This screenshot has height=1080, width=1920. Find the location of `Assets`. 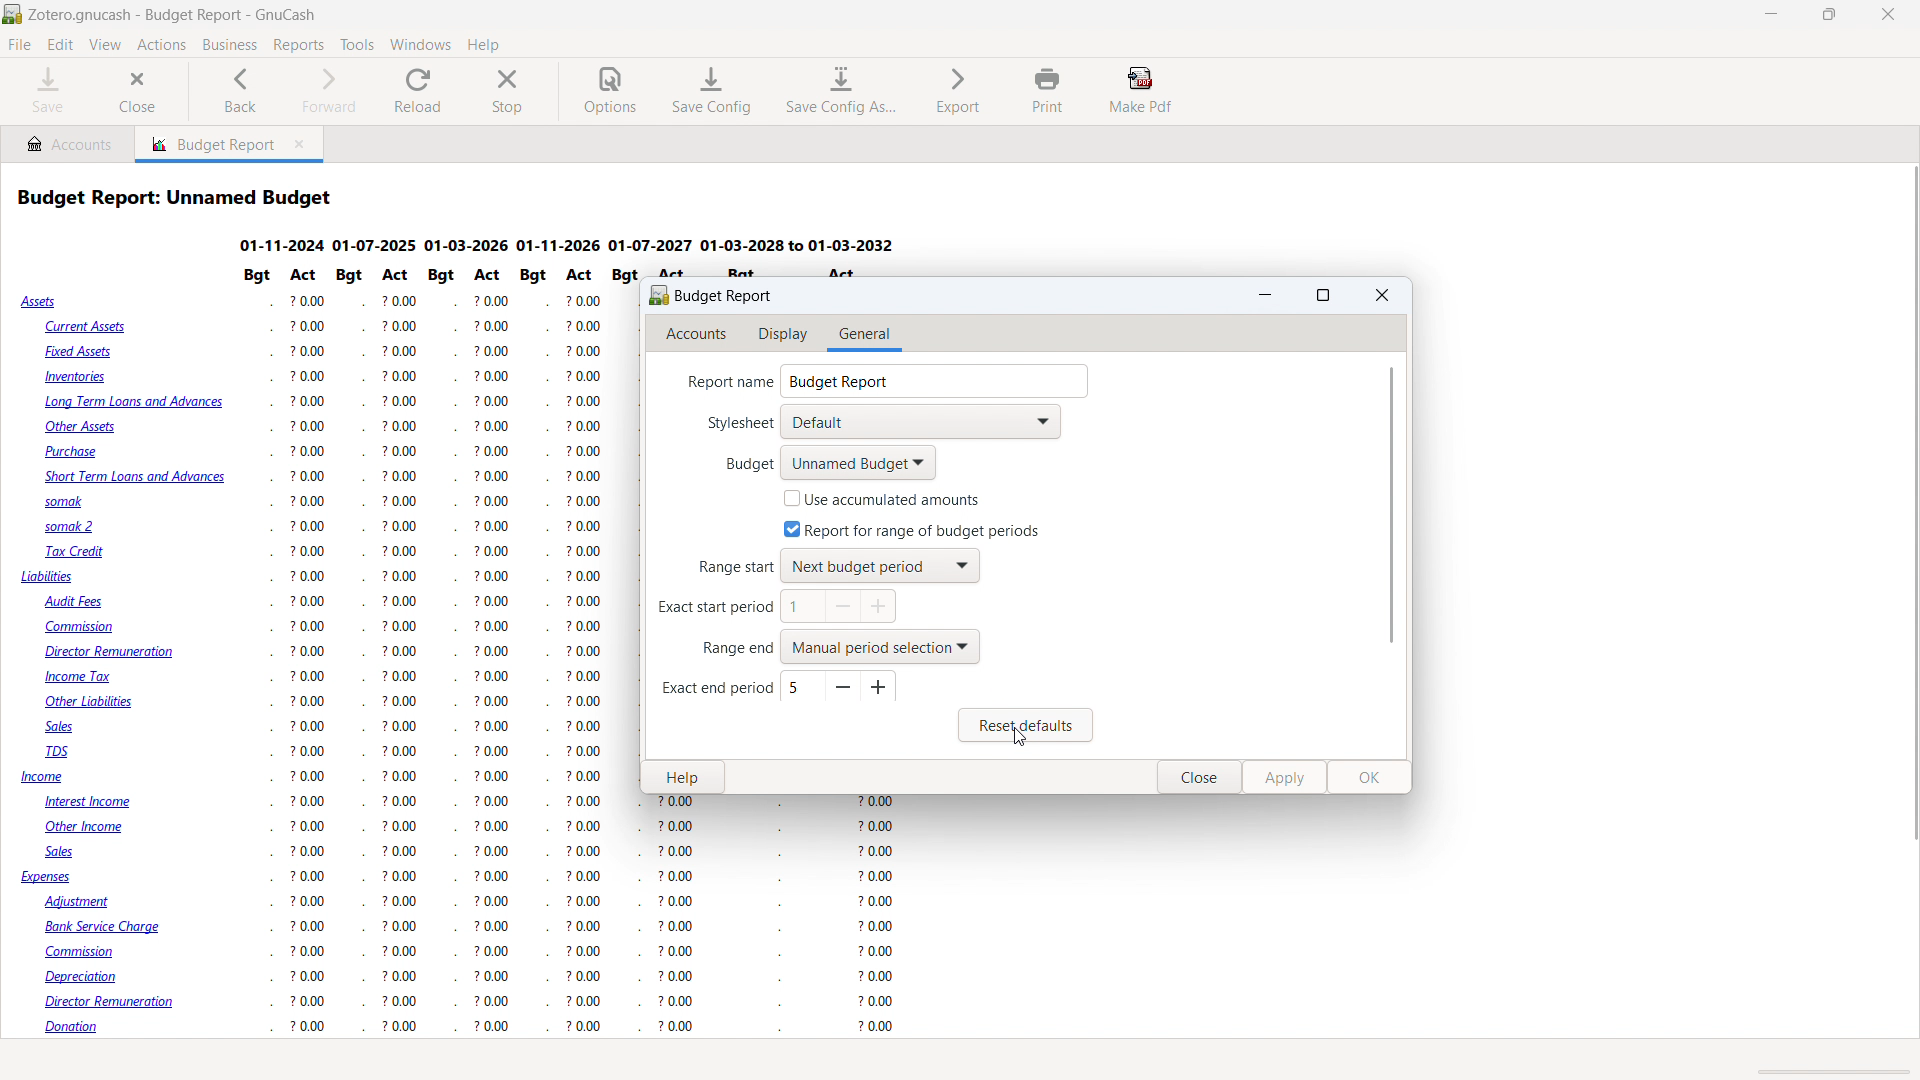

Assets is located at coordinates (41, 302).